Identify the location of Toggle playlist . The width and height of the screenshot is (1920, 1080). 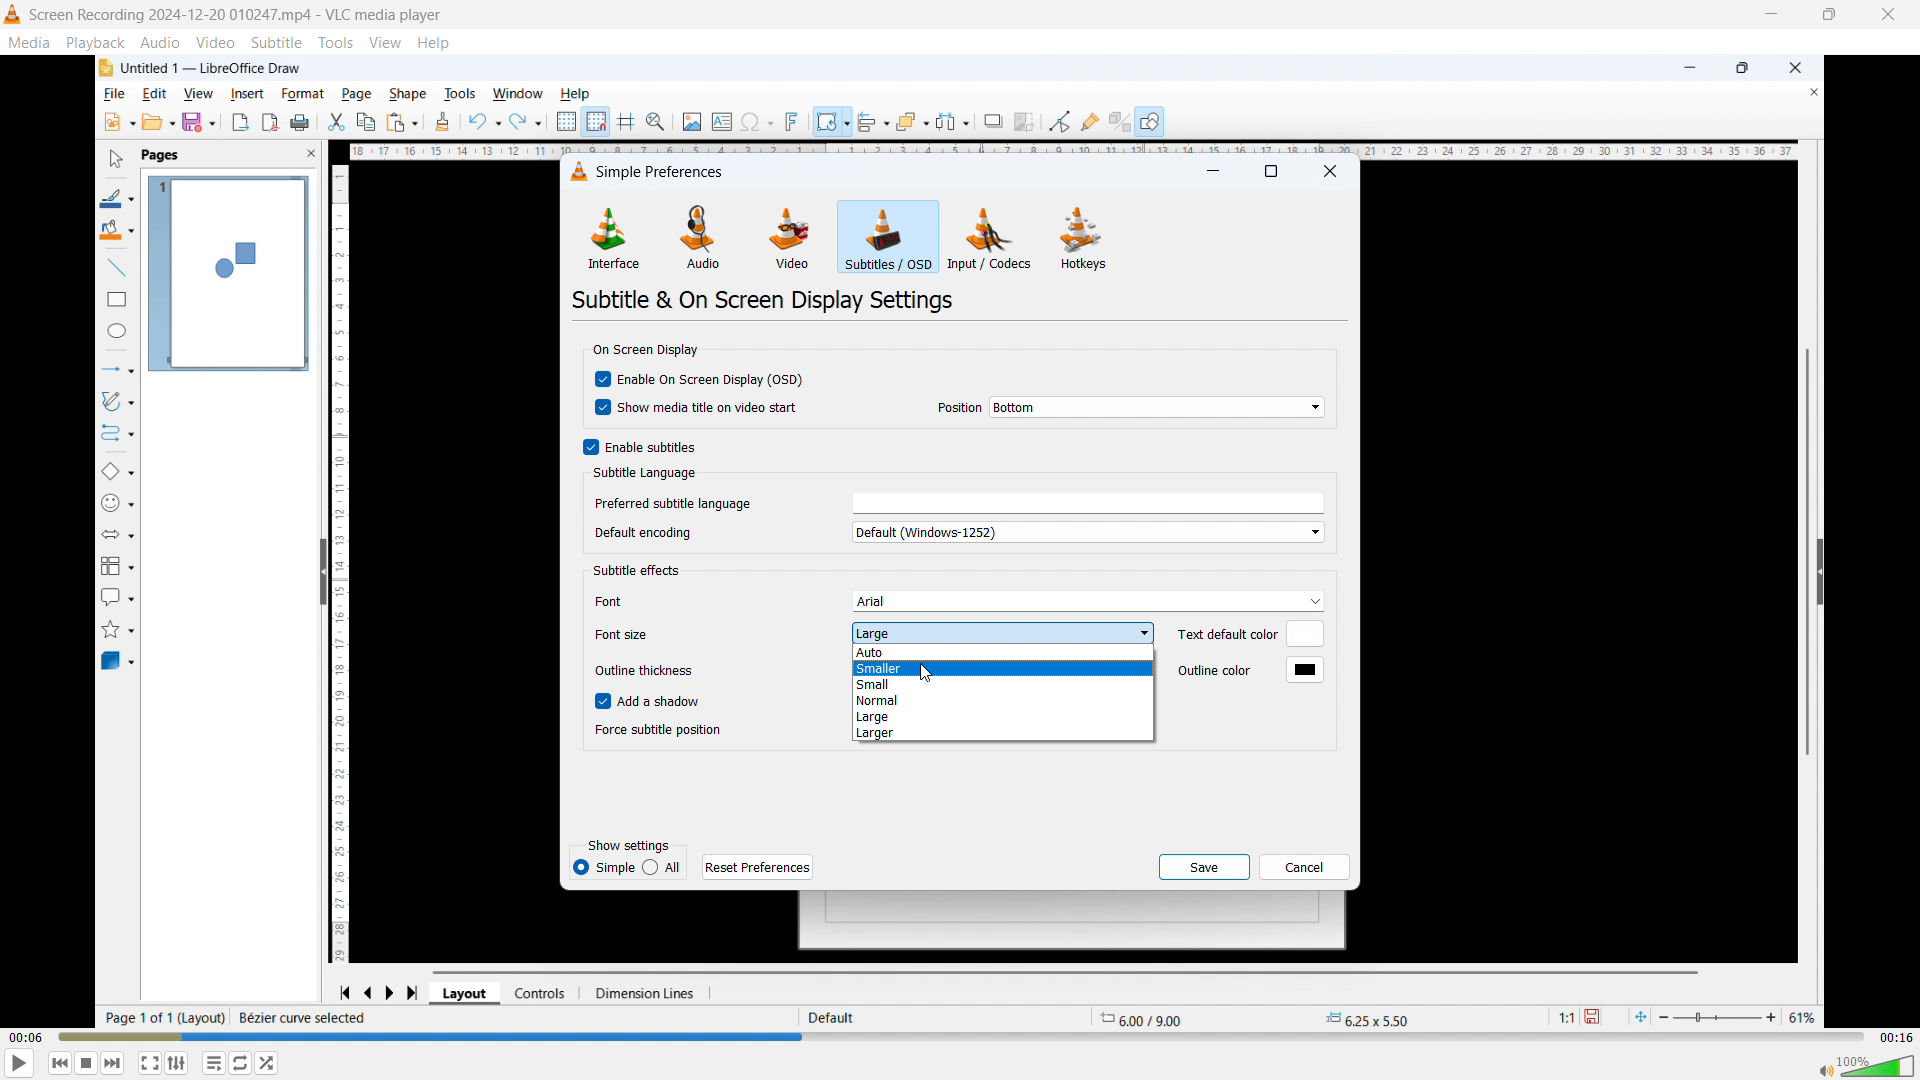
(177, 1063).